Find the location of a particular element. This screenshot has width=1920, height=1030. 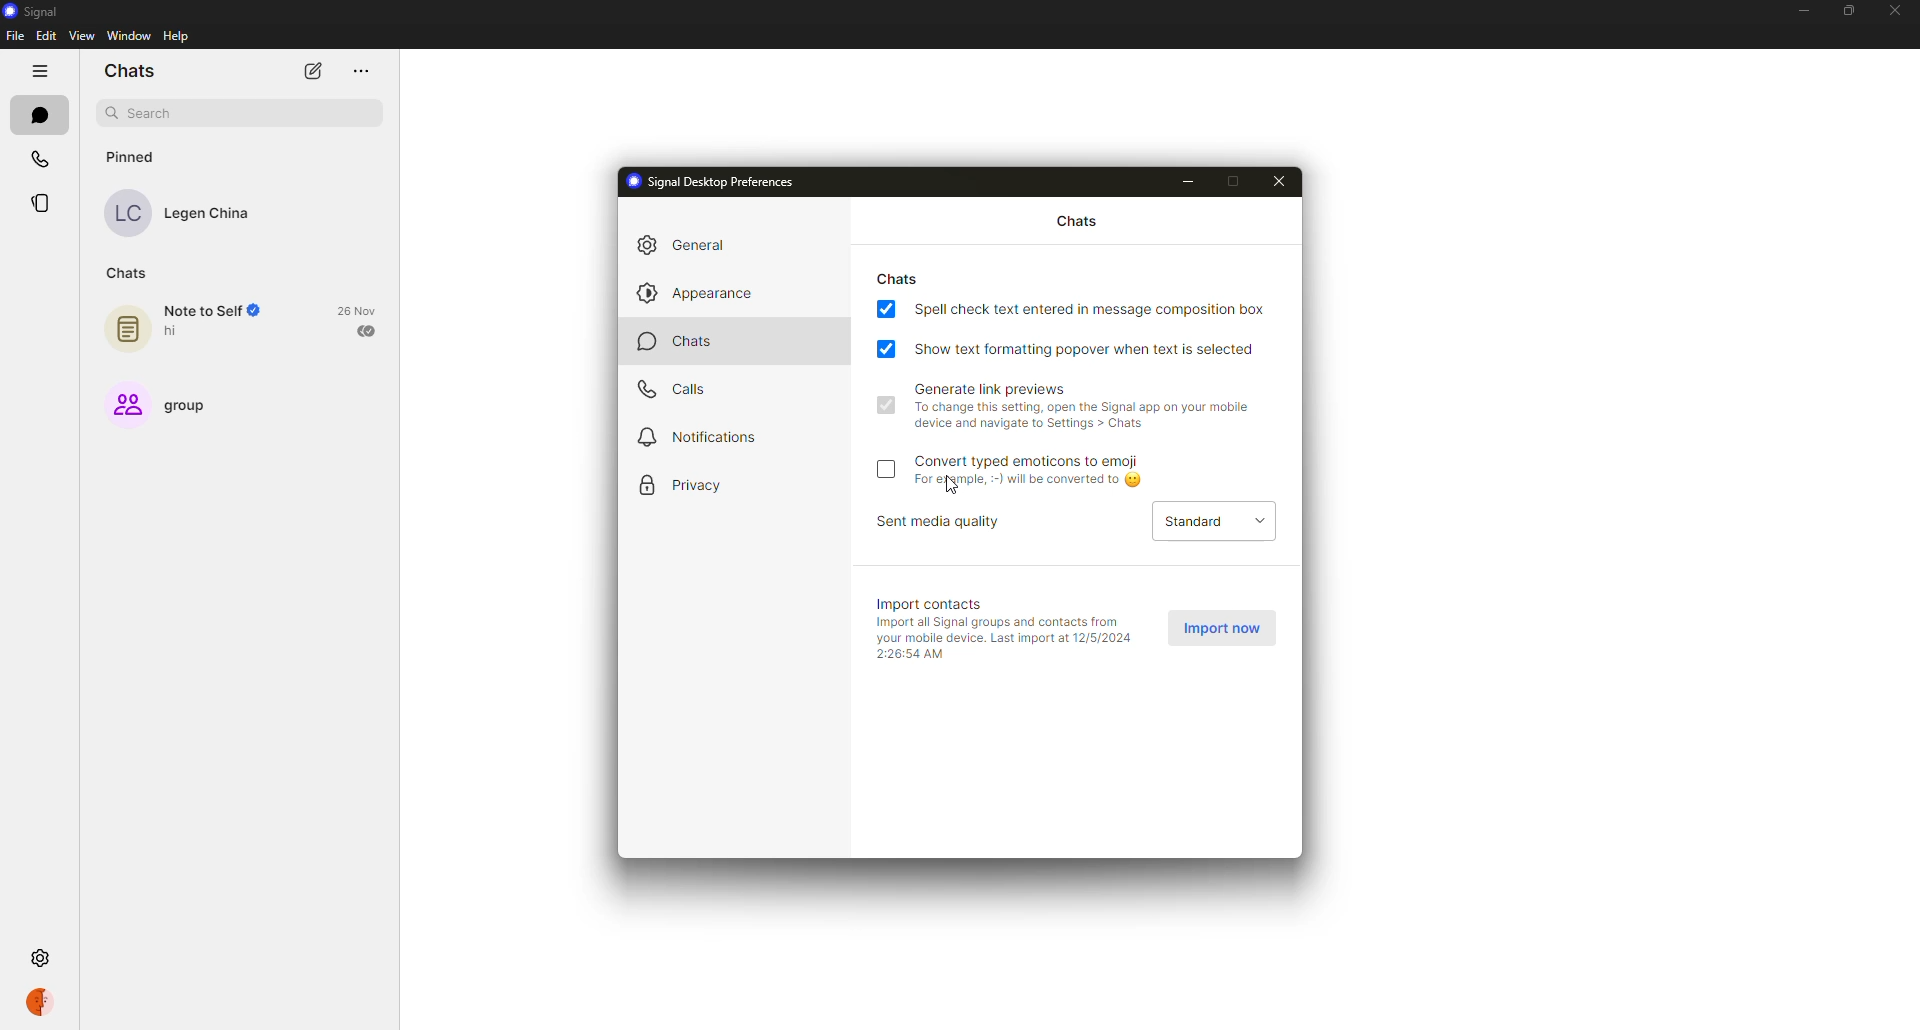

minimize is located at coordinates (1189, 181).